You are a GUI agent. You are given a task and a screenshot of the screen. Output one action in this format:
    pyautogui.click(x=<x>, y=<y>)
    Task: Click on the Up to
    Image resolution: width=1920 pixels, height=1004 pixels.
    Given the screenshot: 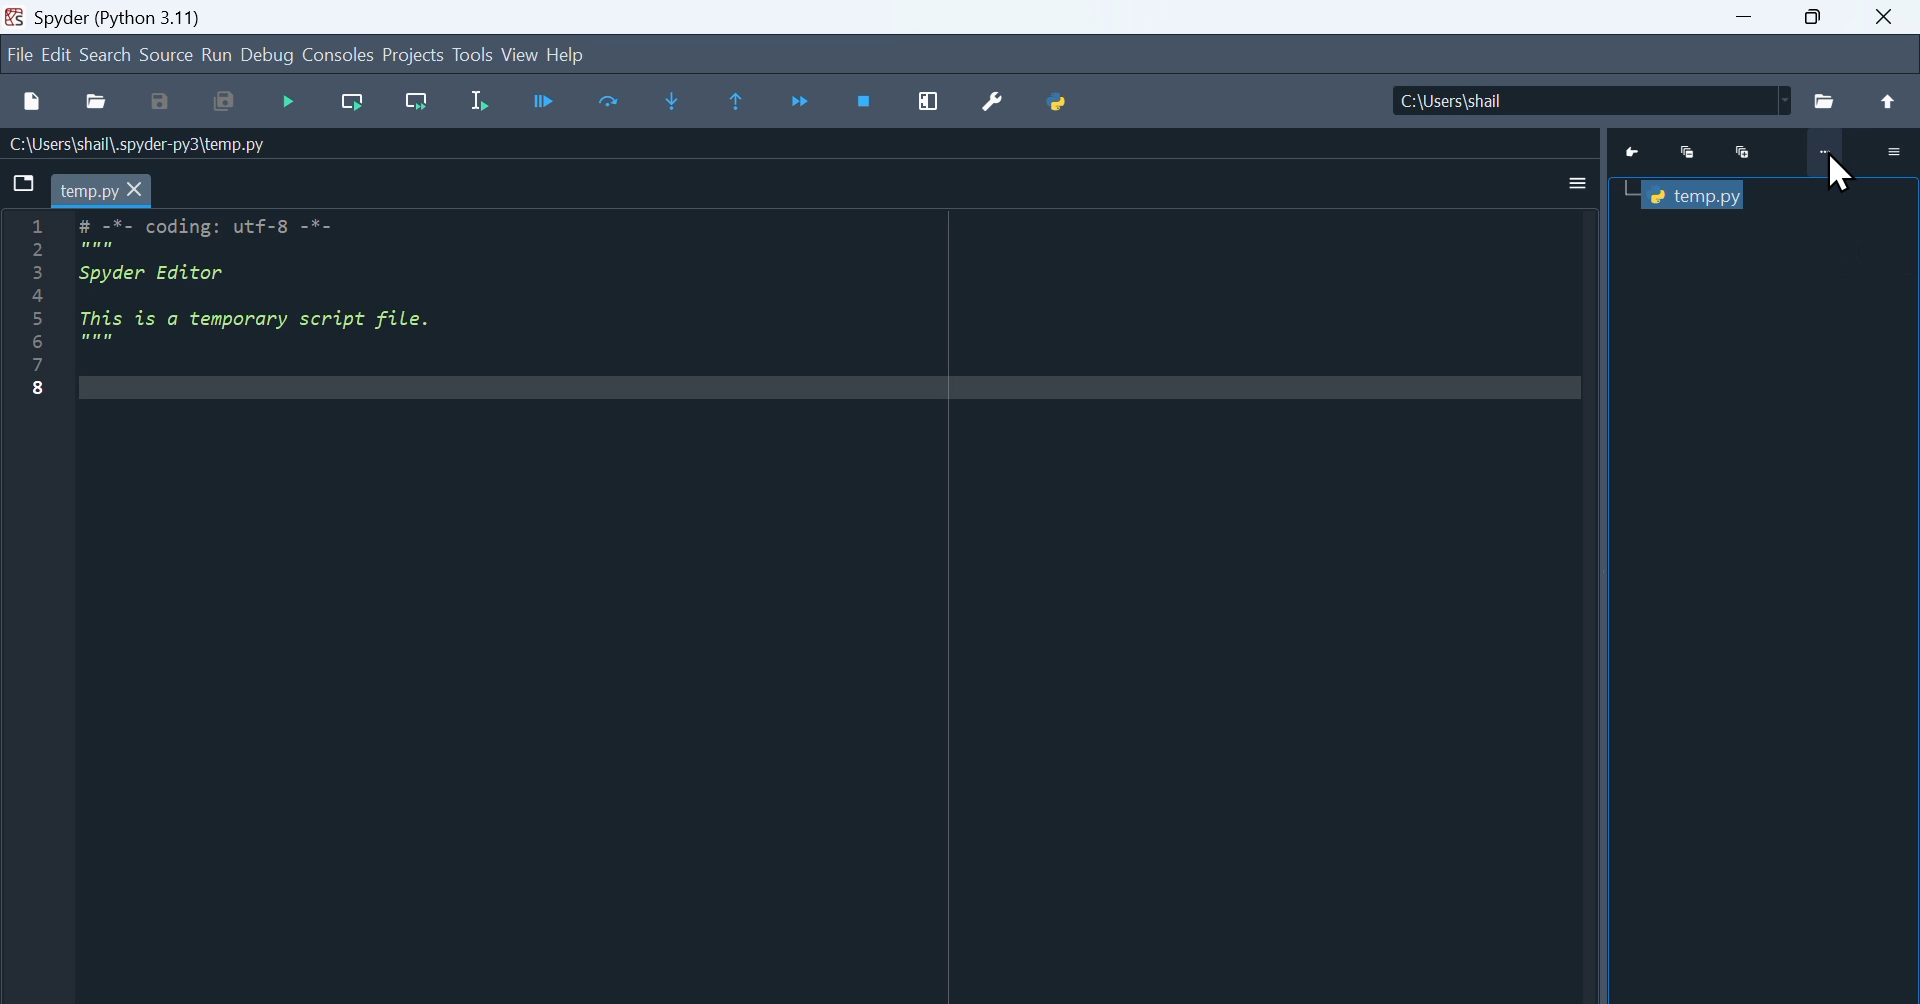 What is the action you would take?
    pyautogui.click(x=1893, y=102)
    